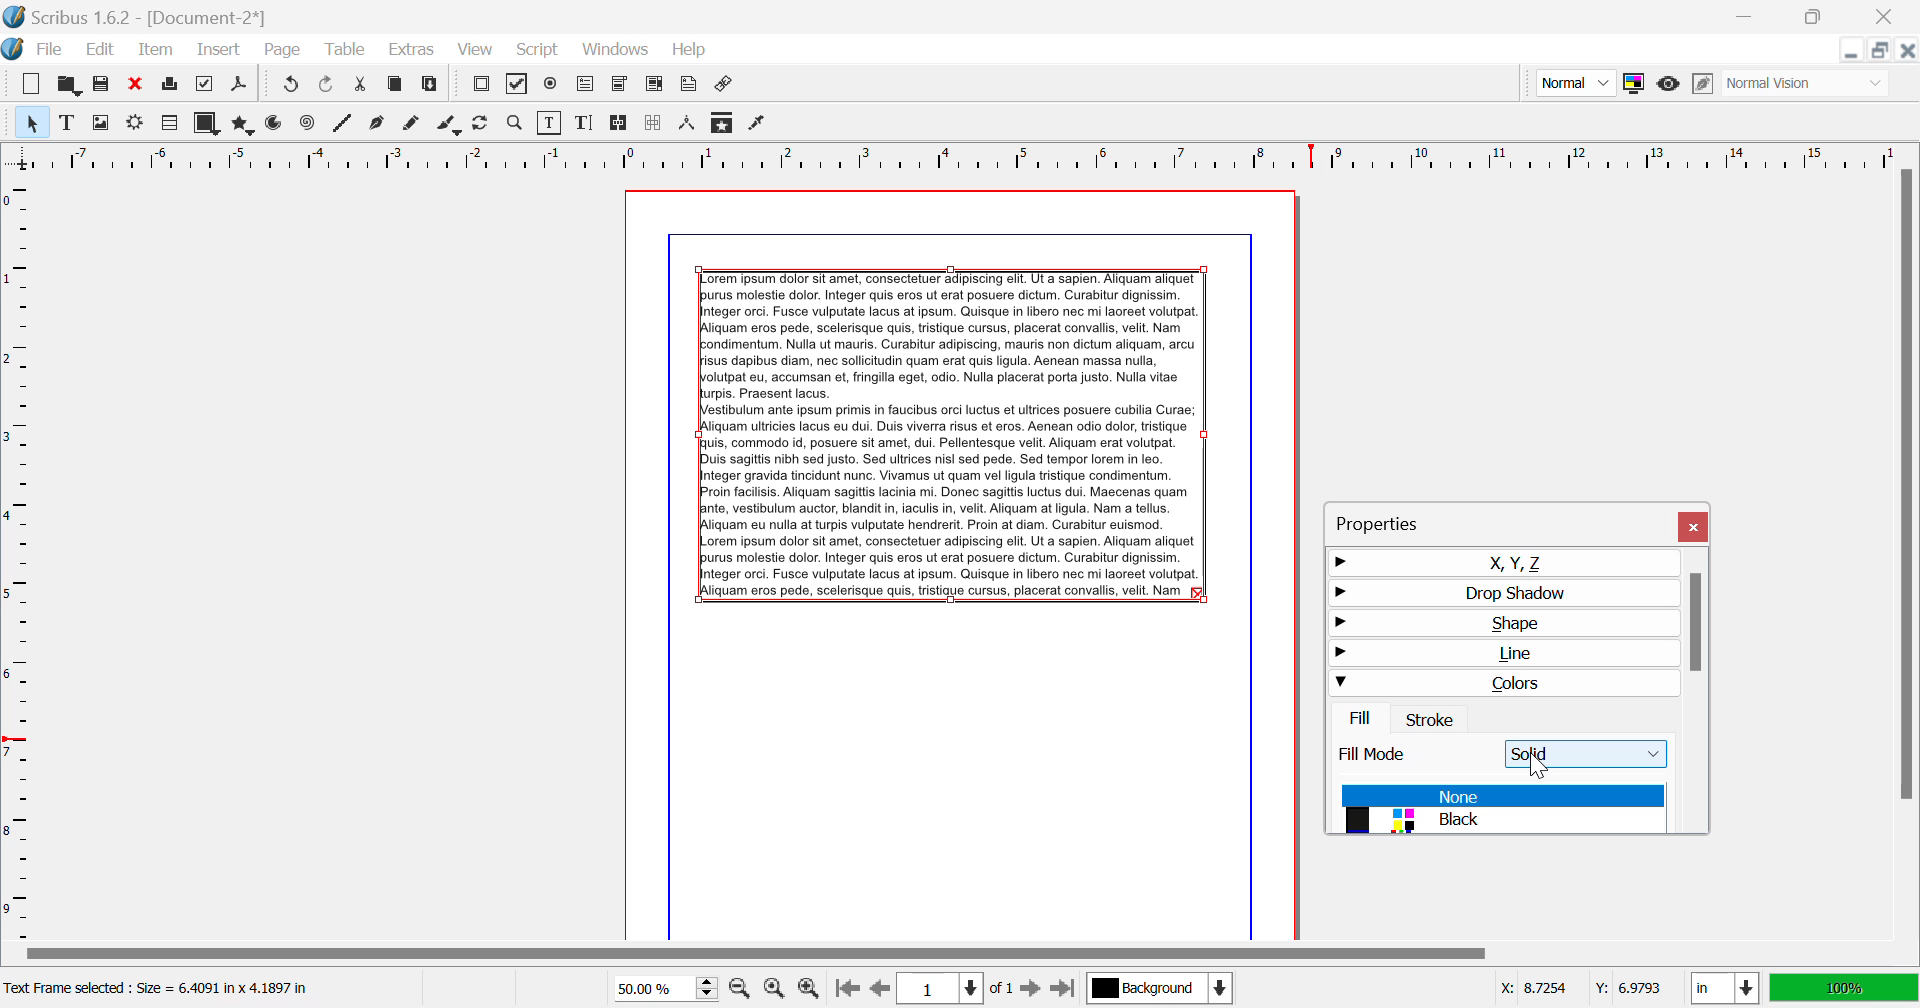 This screenshot has width=1920, height=1008. Describe the element at coordinates (276, 125) in the screenshot. I see `Arcs` at that location.